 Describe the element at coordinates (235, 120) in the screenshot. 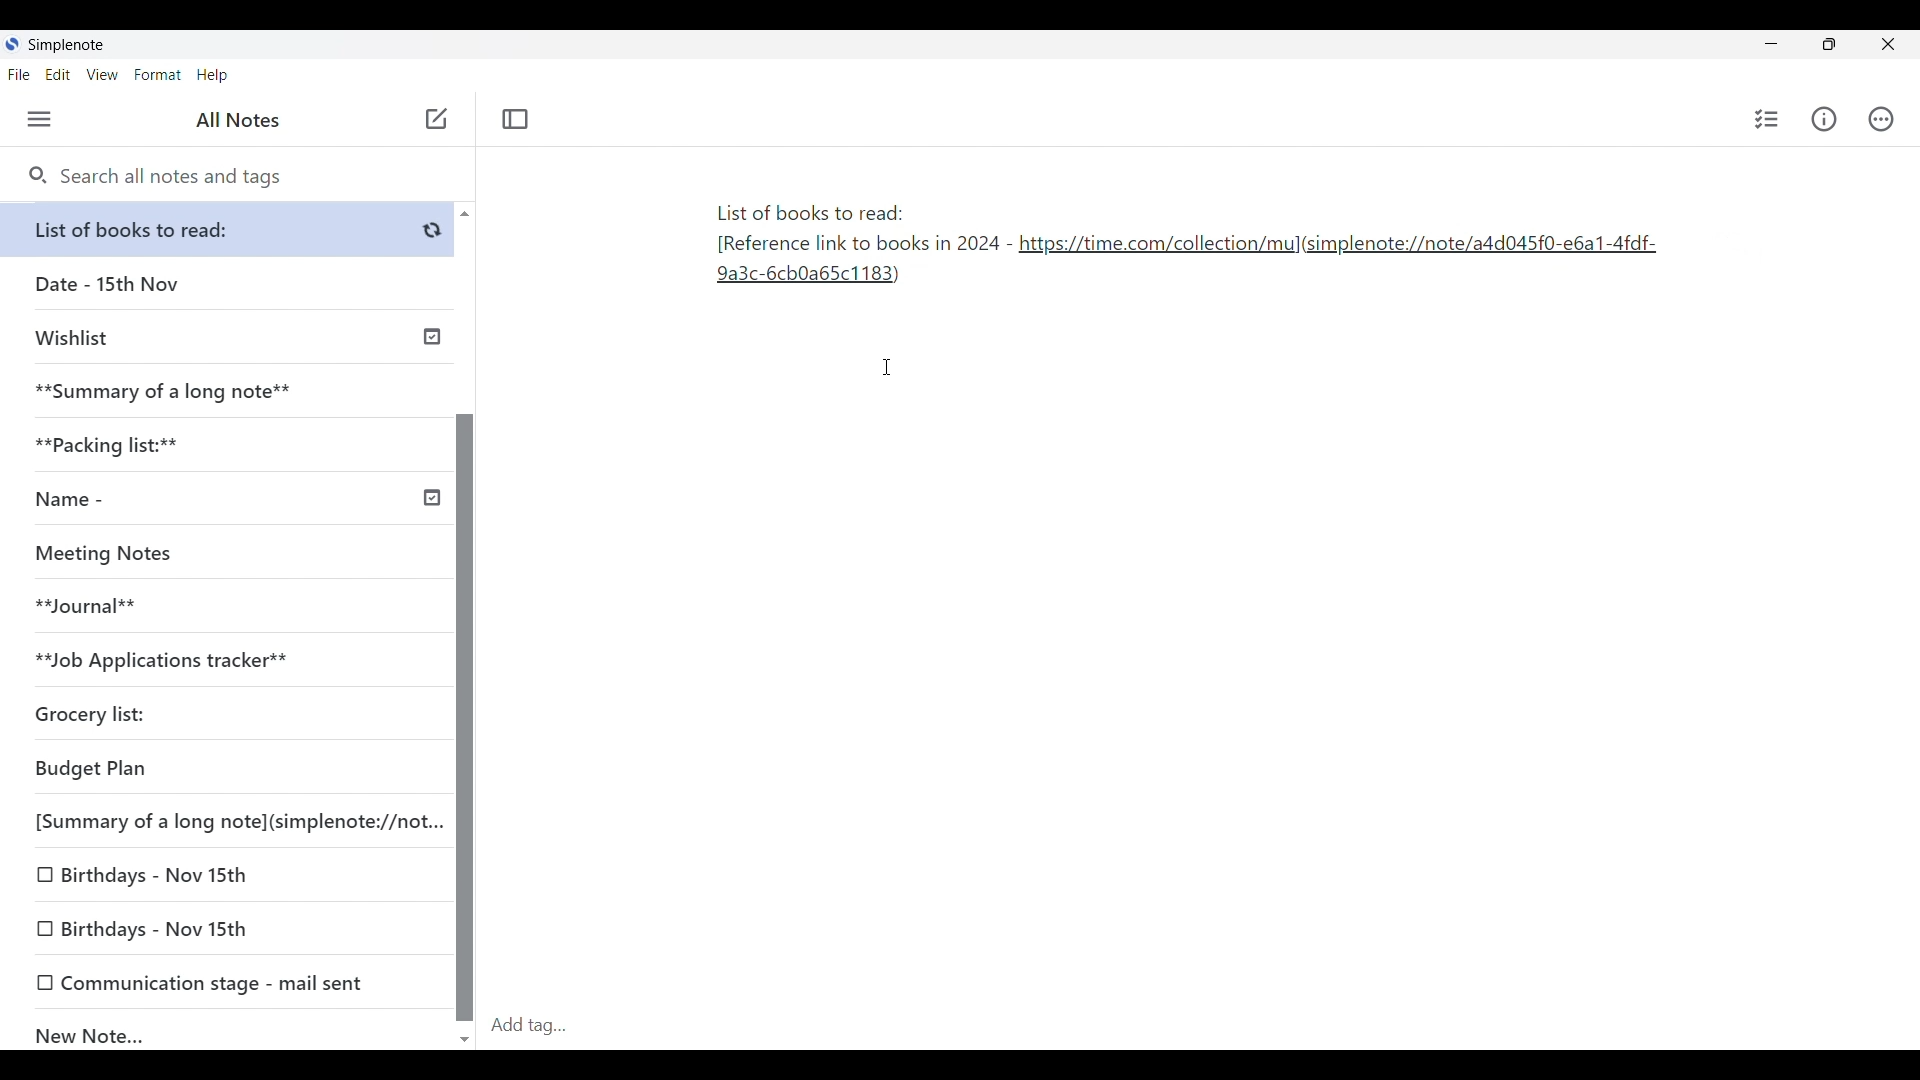

I see `All Notes` at that location.